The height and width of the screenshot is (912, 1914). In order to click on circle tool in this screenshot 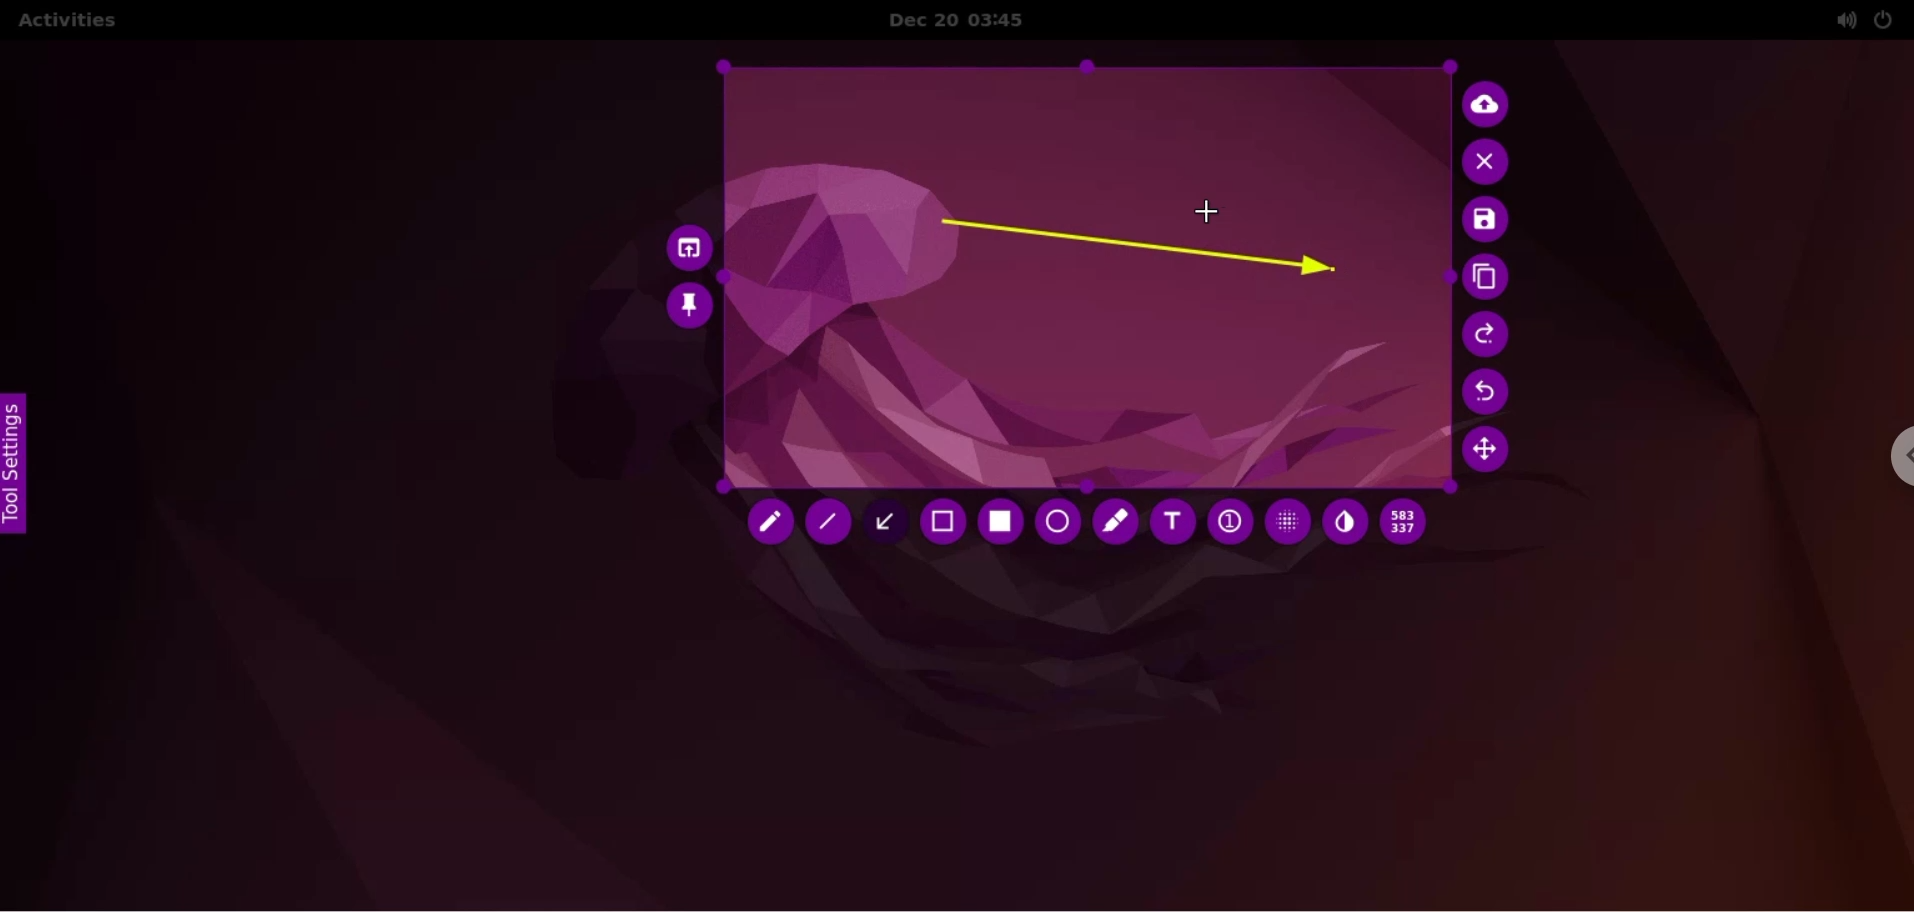, I will do `click(1055, 522)`.